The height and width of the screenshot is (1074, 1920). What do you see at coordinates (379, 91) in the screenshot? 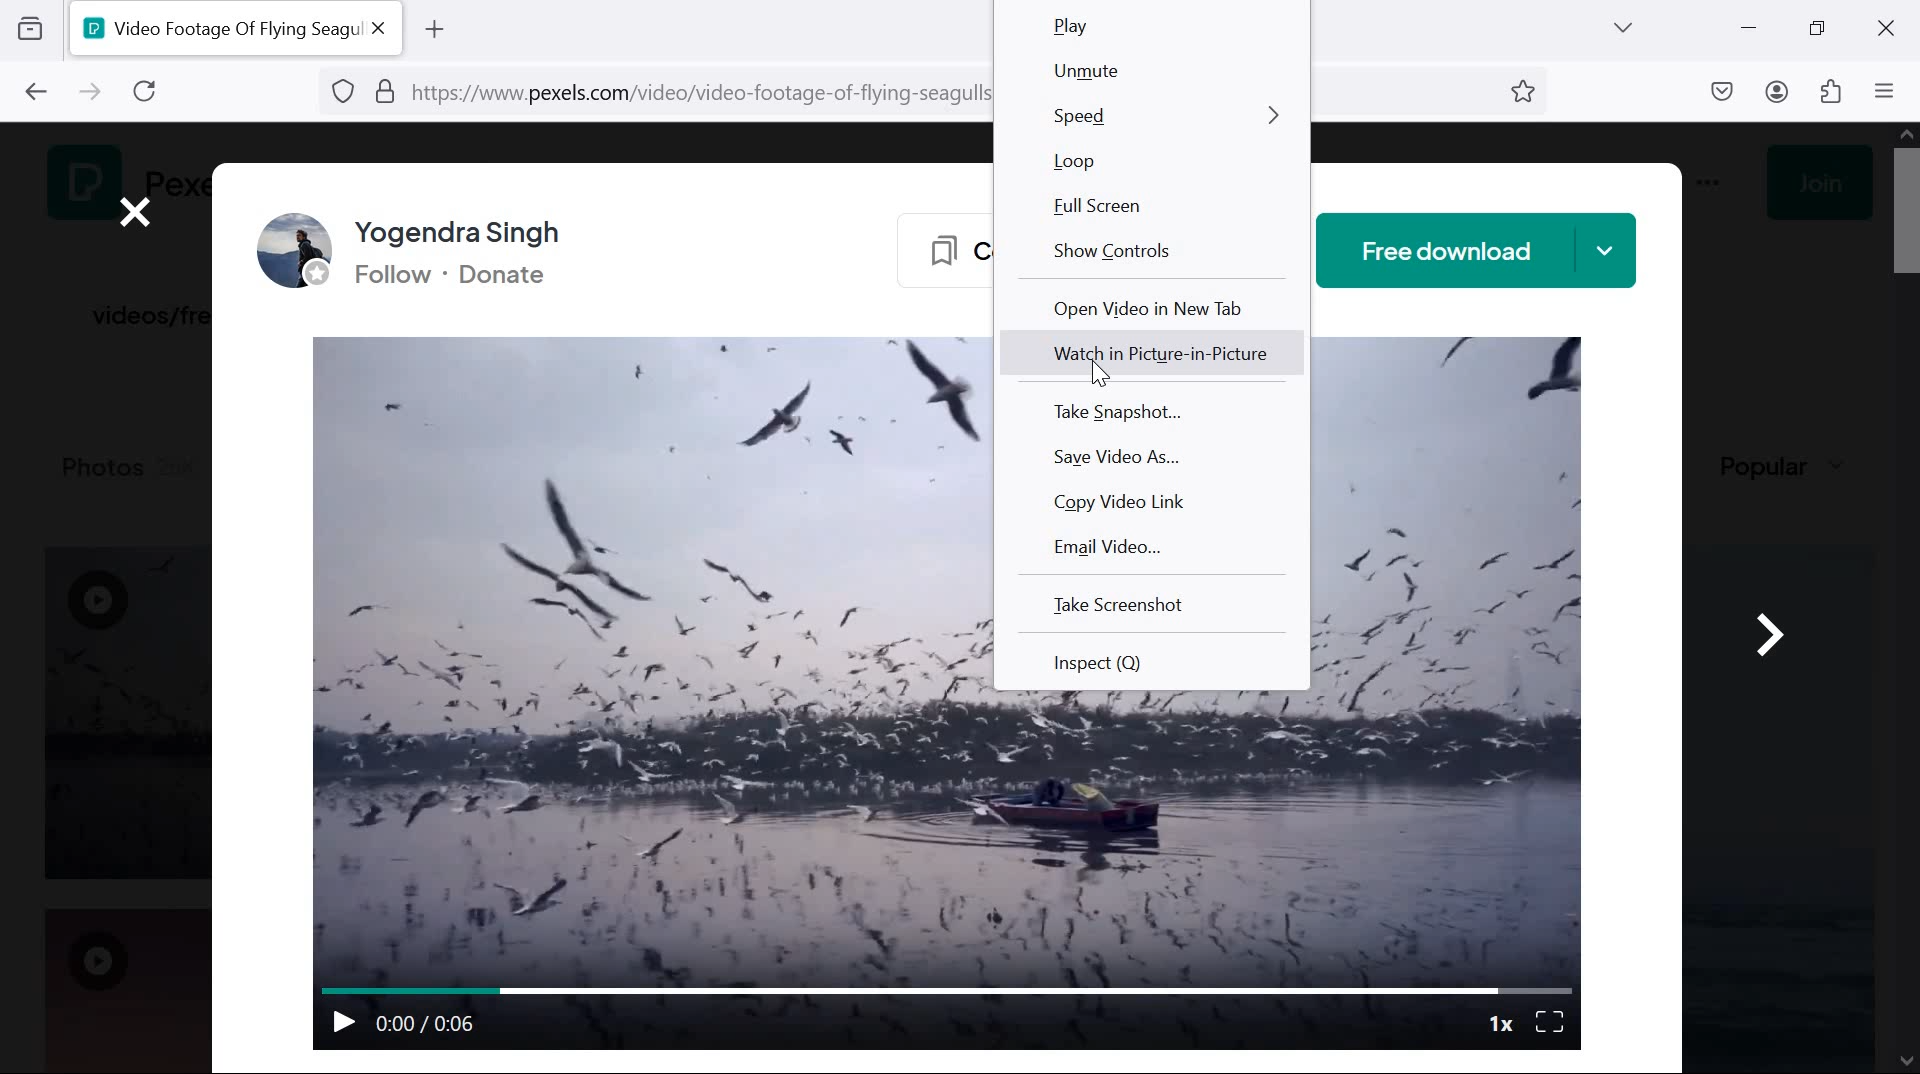
I see `PERMISSIONS` at bounding box center [379, 91].